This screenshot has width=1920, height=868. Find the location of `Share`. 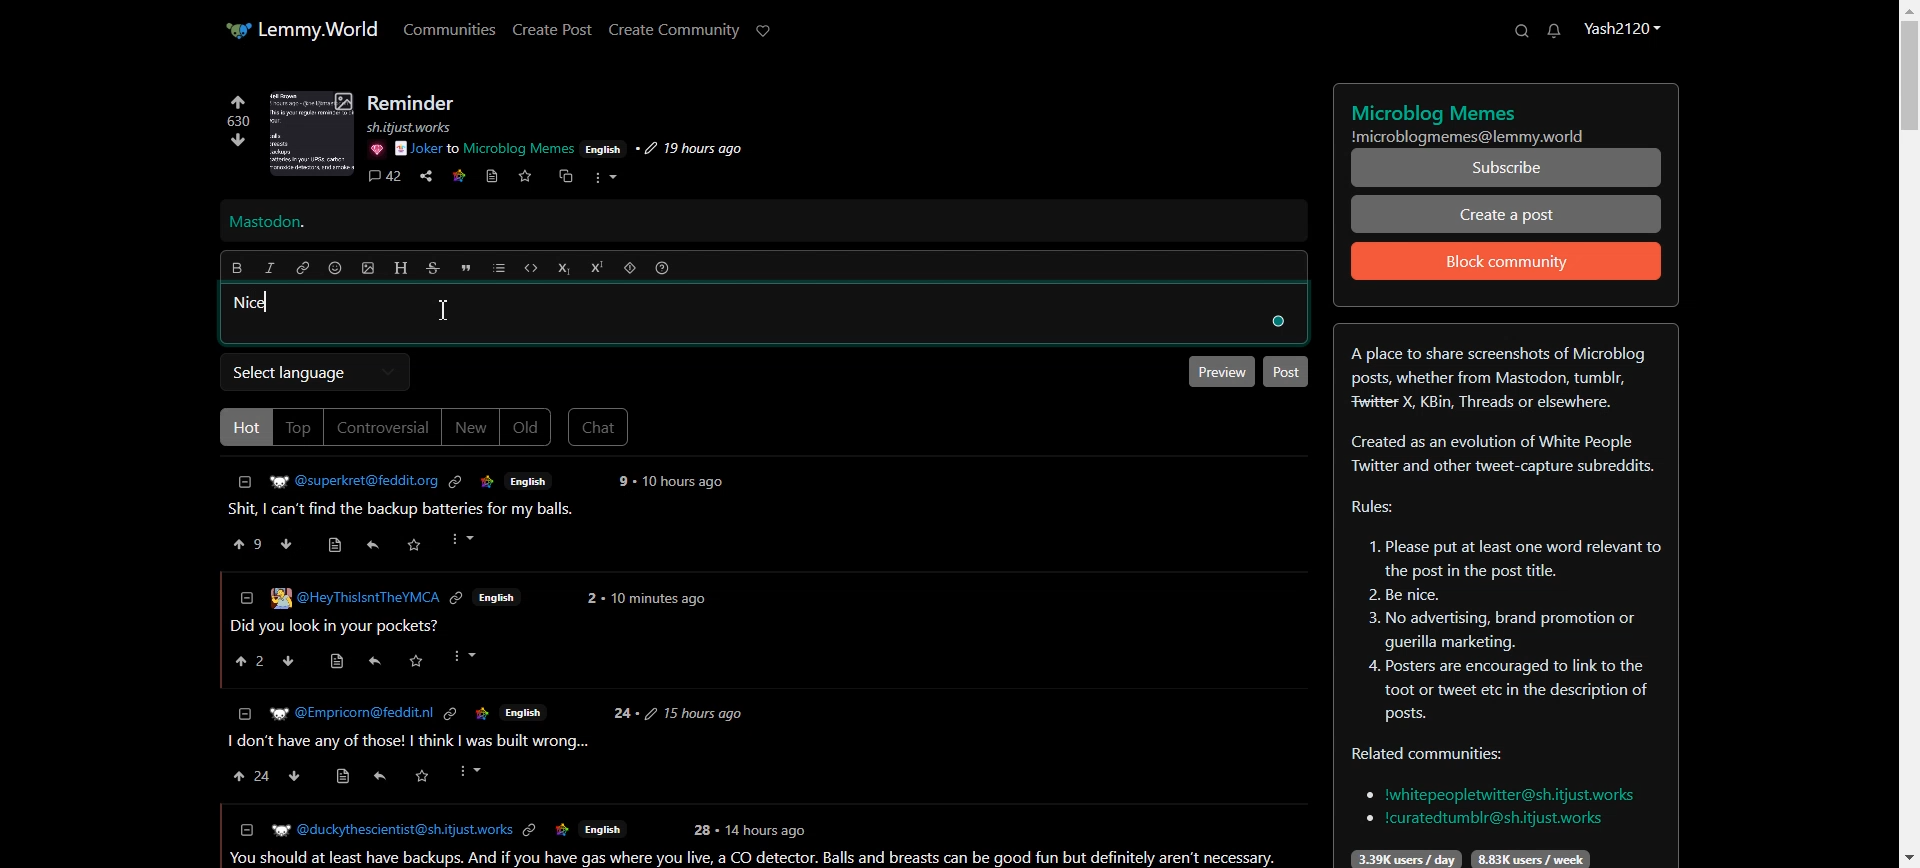

Share is located at coordinates (426, 177).